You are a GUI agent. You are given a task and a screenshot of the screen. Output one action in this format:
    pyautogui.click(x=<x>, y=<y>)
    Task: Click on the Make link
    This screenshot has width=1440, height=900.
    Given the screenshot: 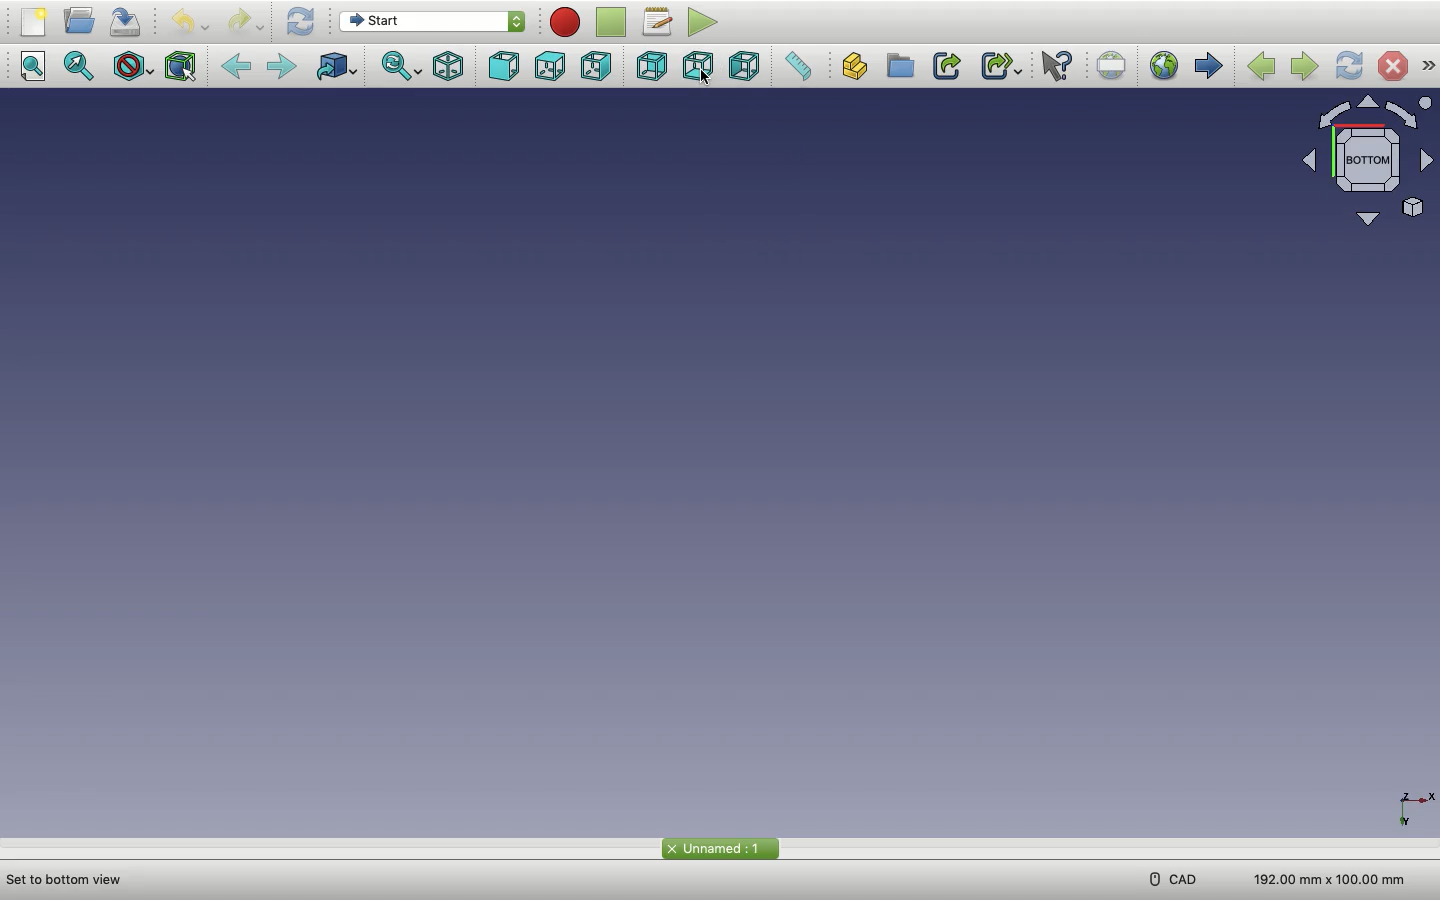 What is the action you would take?
    pyautogui.click(x=945, y=66)
    